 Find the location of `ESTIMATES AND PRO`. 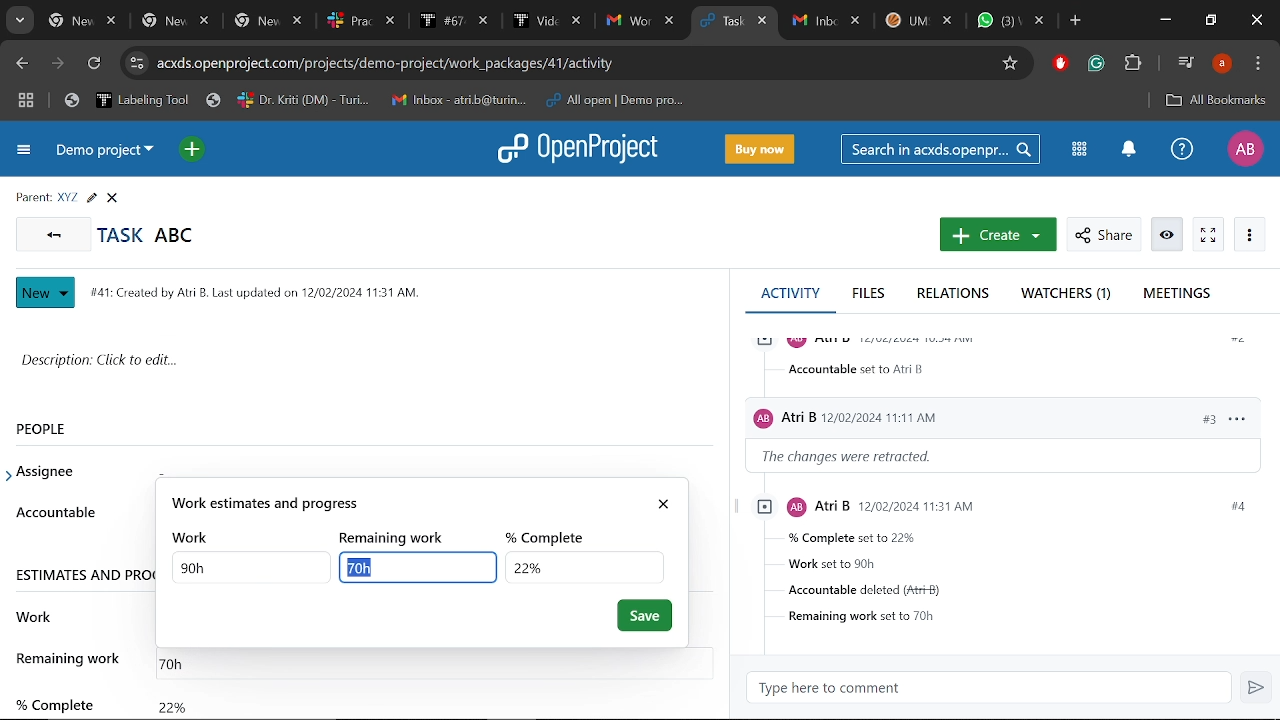

ESTIMATES AND PRO is located at coordinates (85, 574).